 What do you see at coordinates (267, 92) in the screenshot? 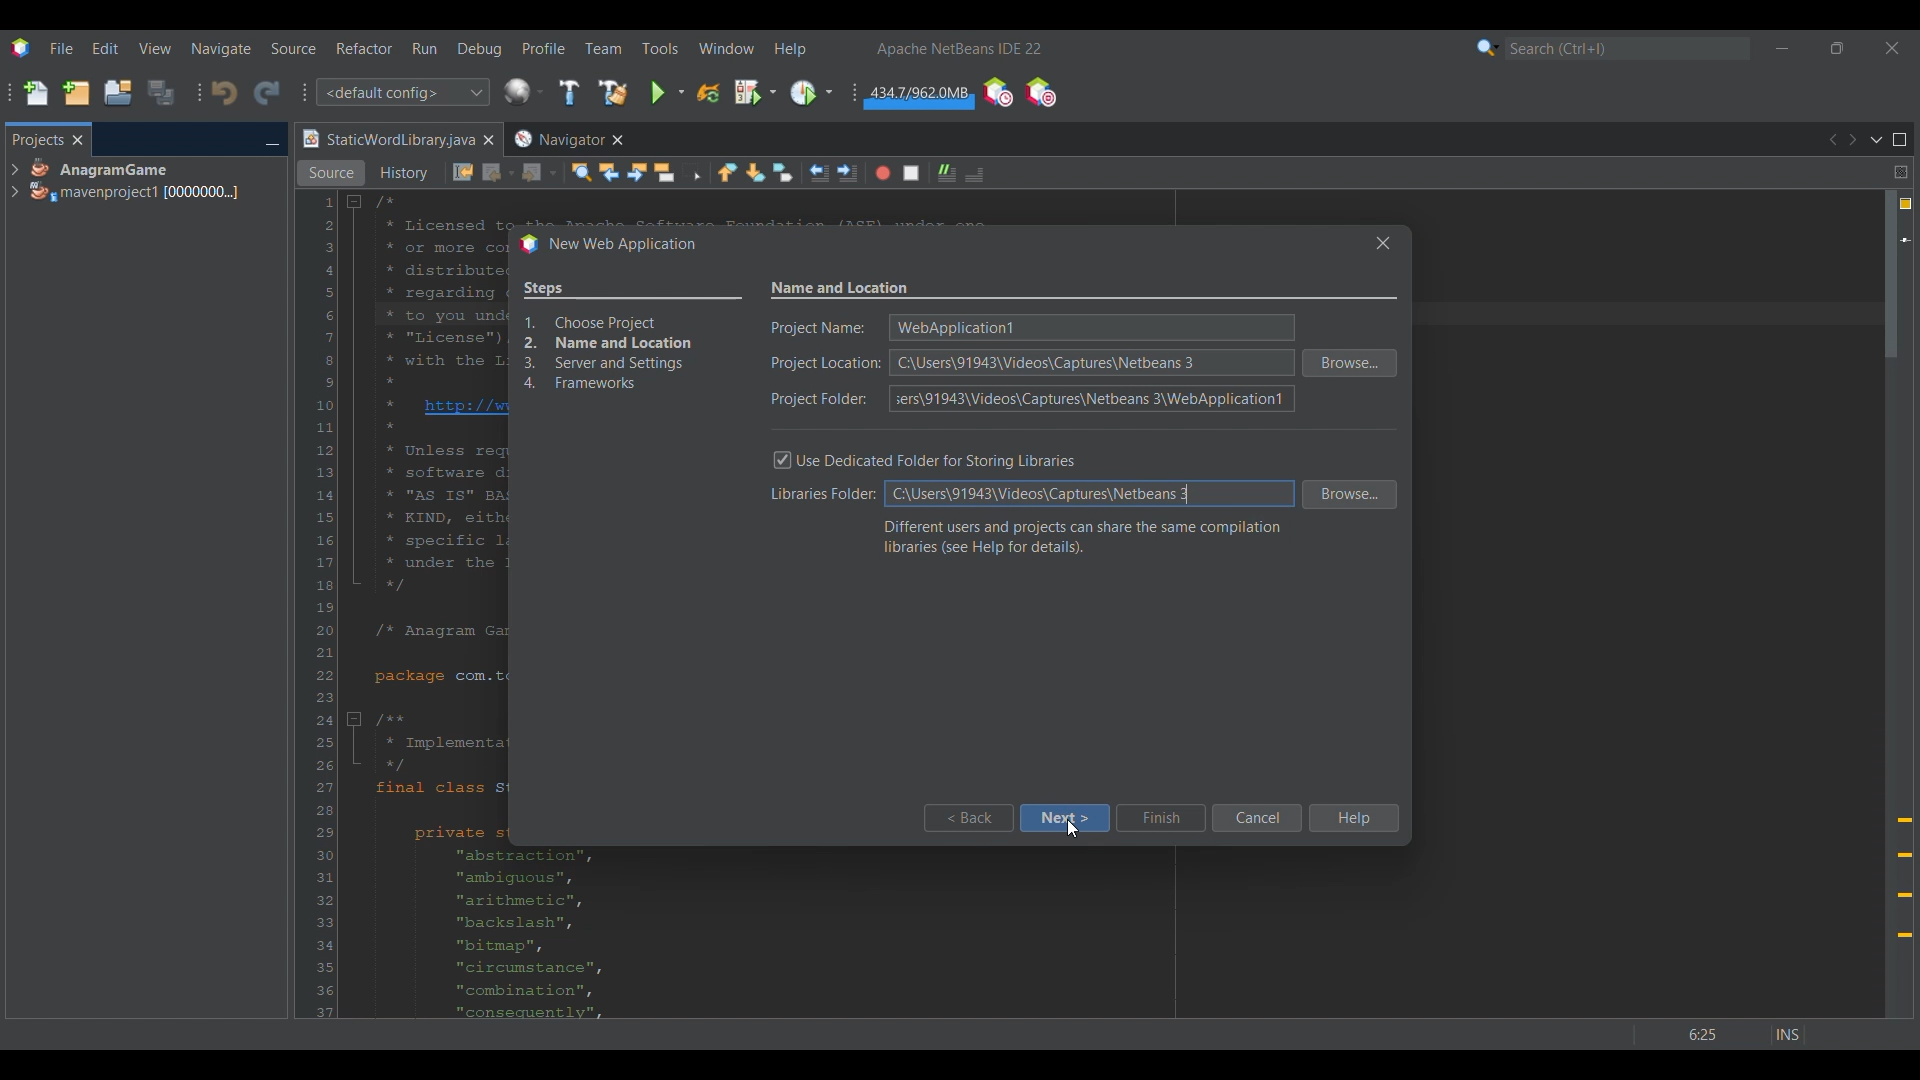
I see `Redo` at bounding box center [267, 92].